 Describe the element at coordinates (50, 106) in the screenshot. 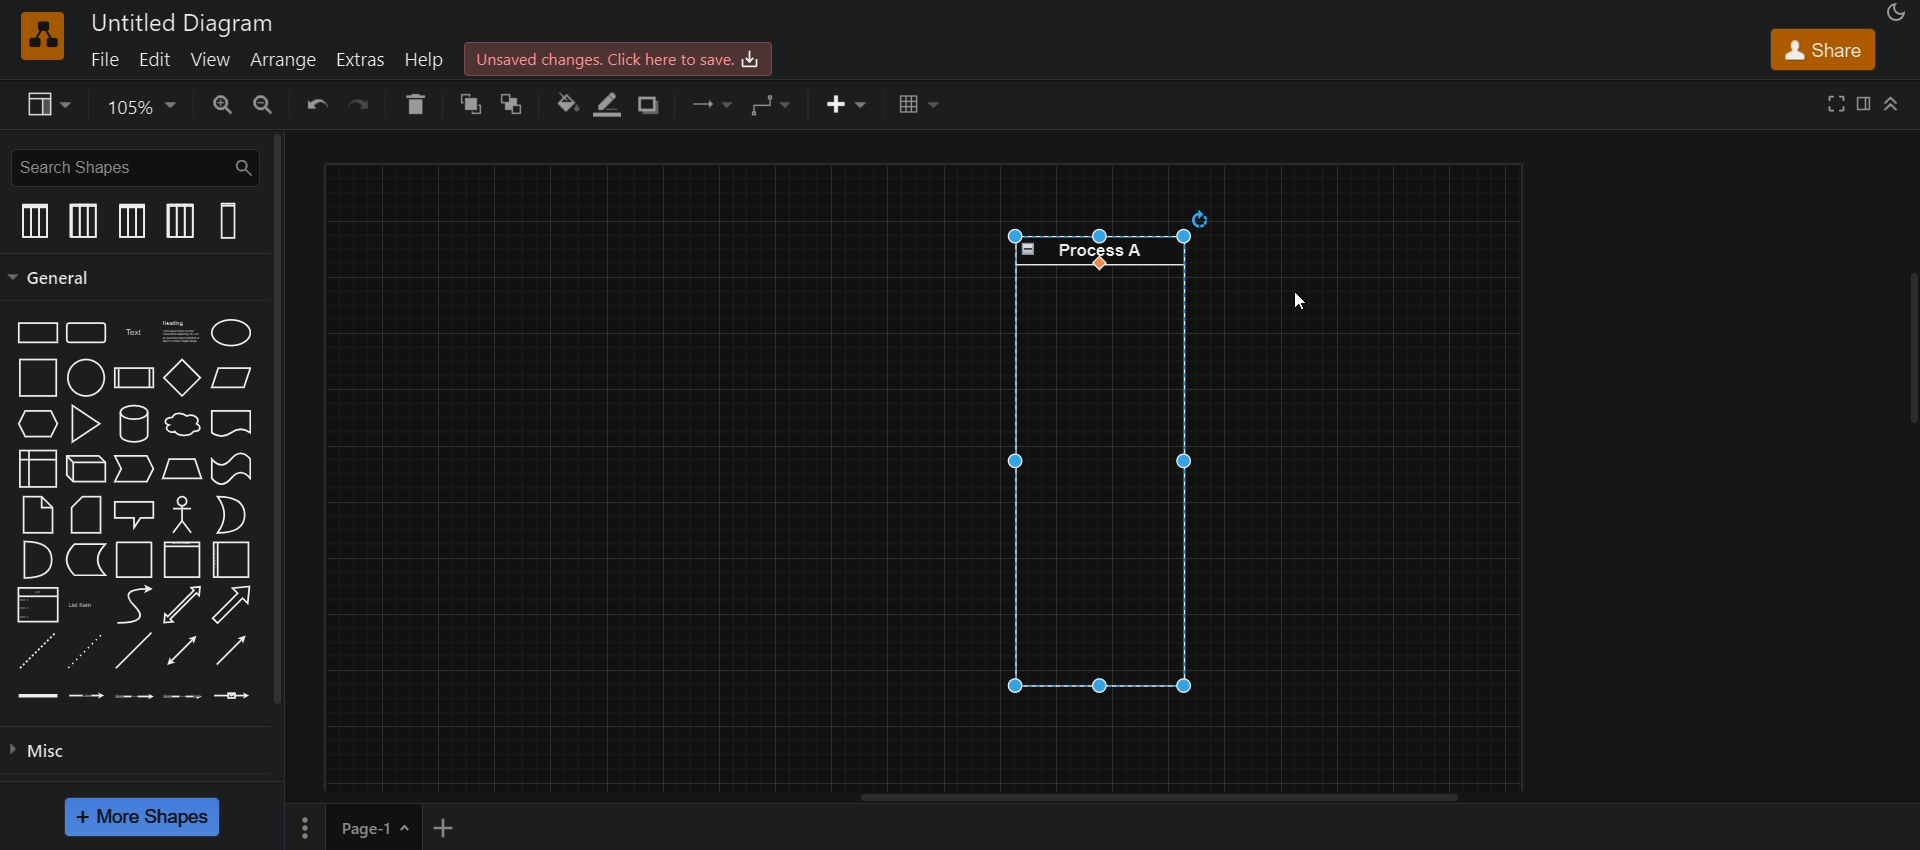

I see `view` at that location.